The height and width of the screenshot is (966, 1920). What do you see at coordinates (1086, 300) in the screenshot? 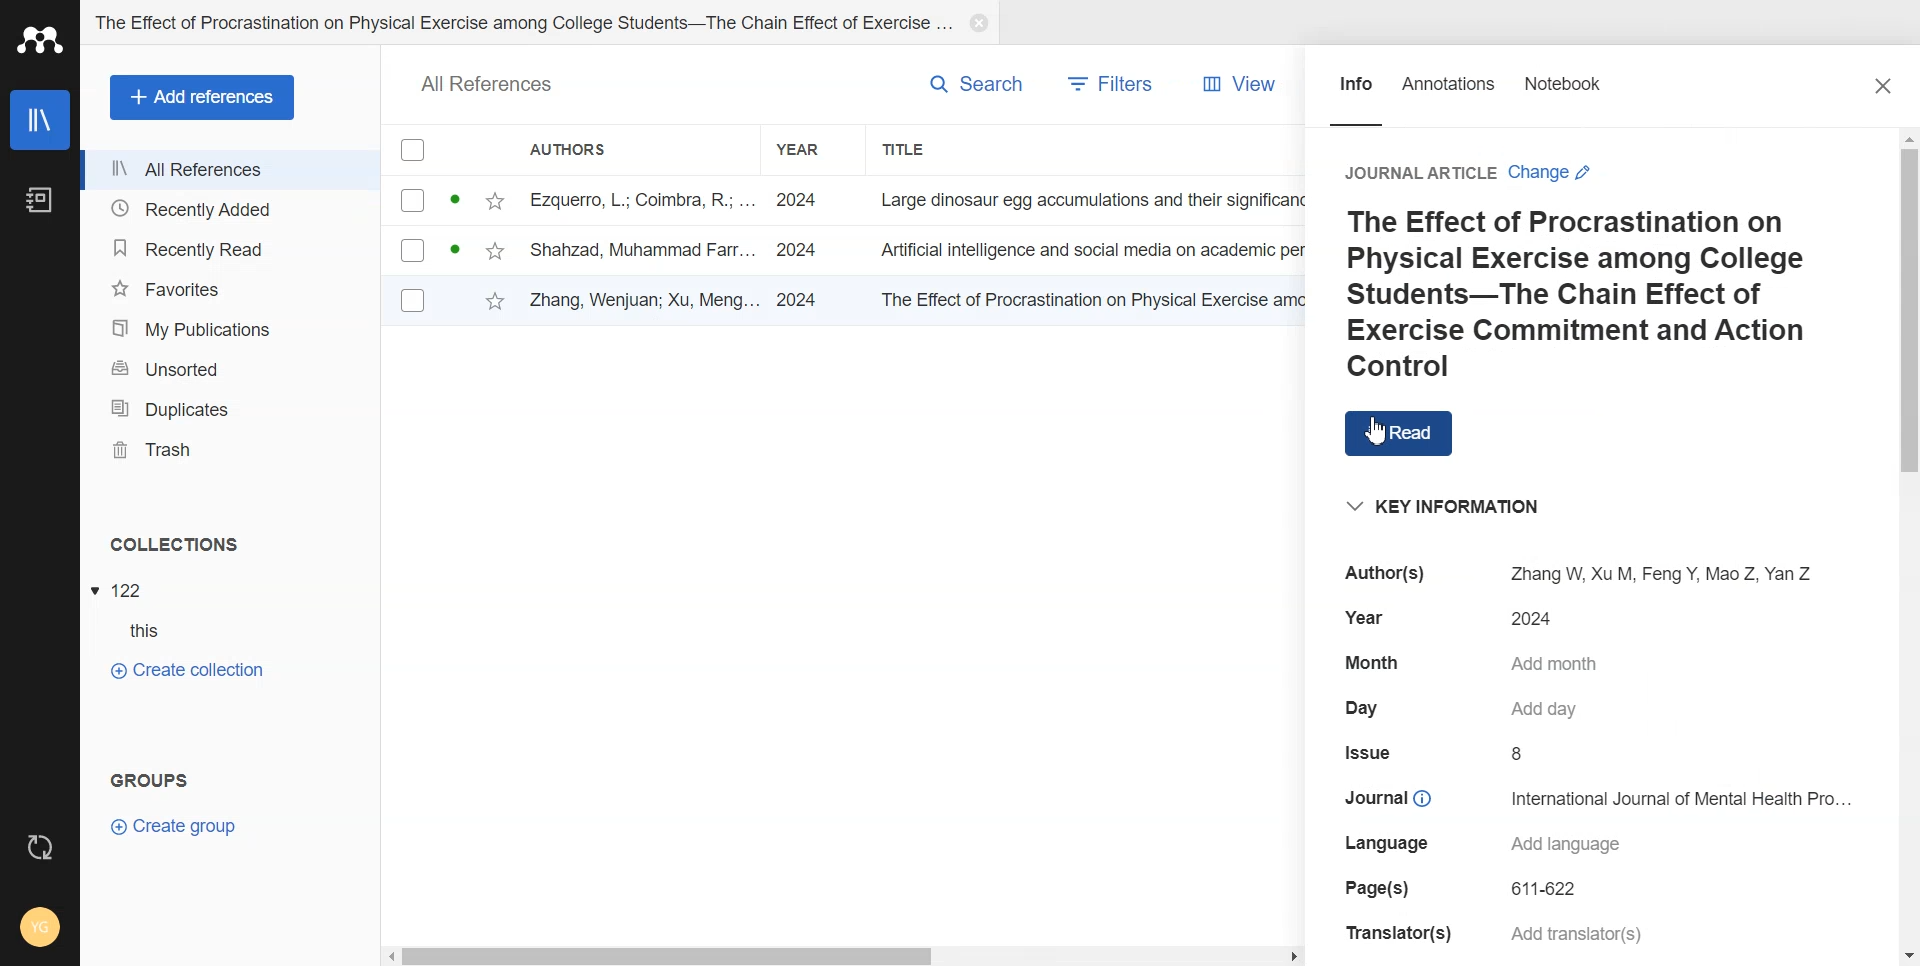
I see `text` at bounding box center [1086, 300].